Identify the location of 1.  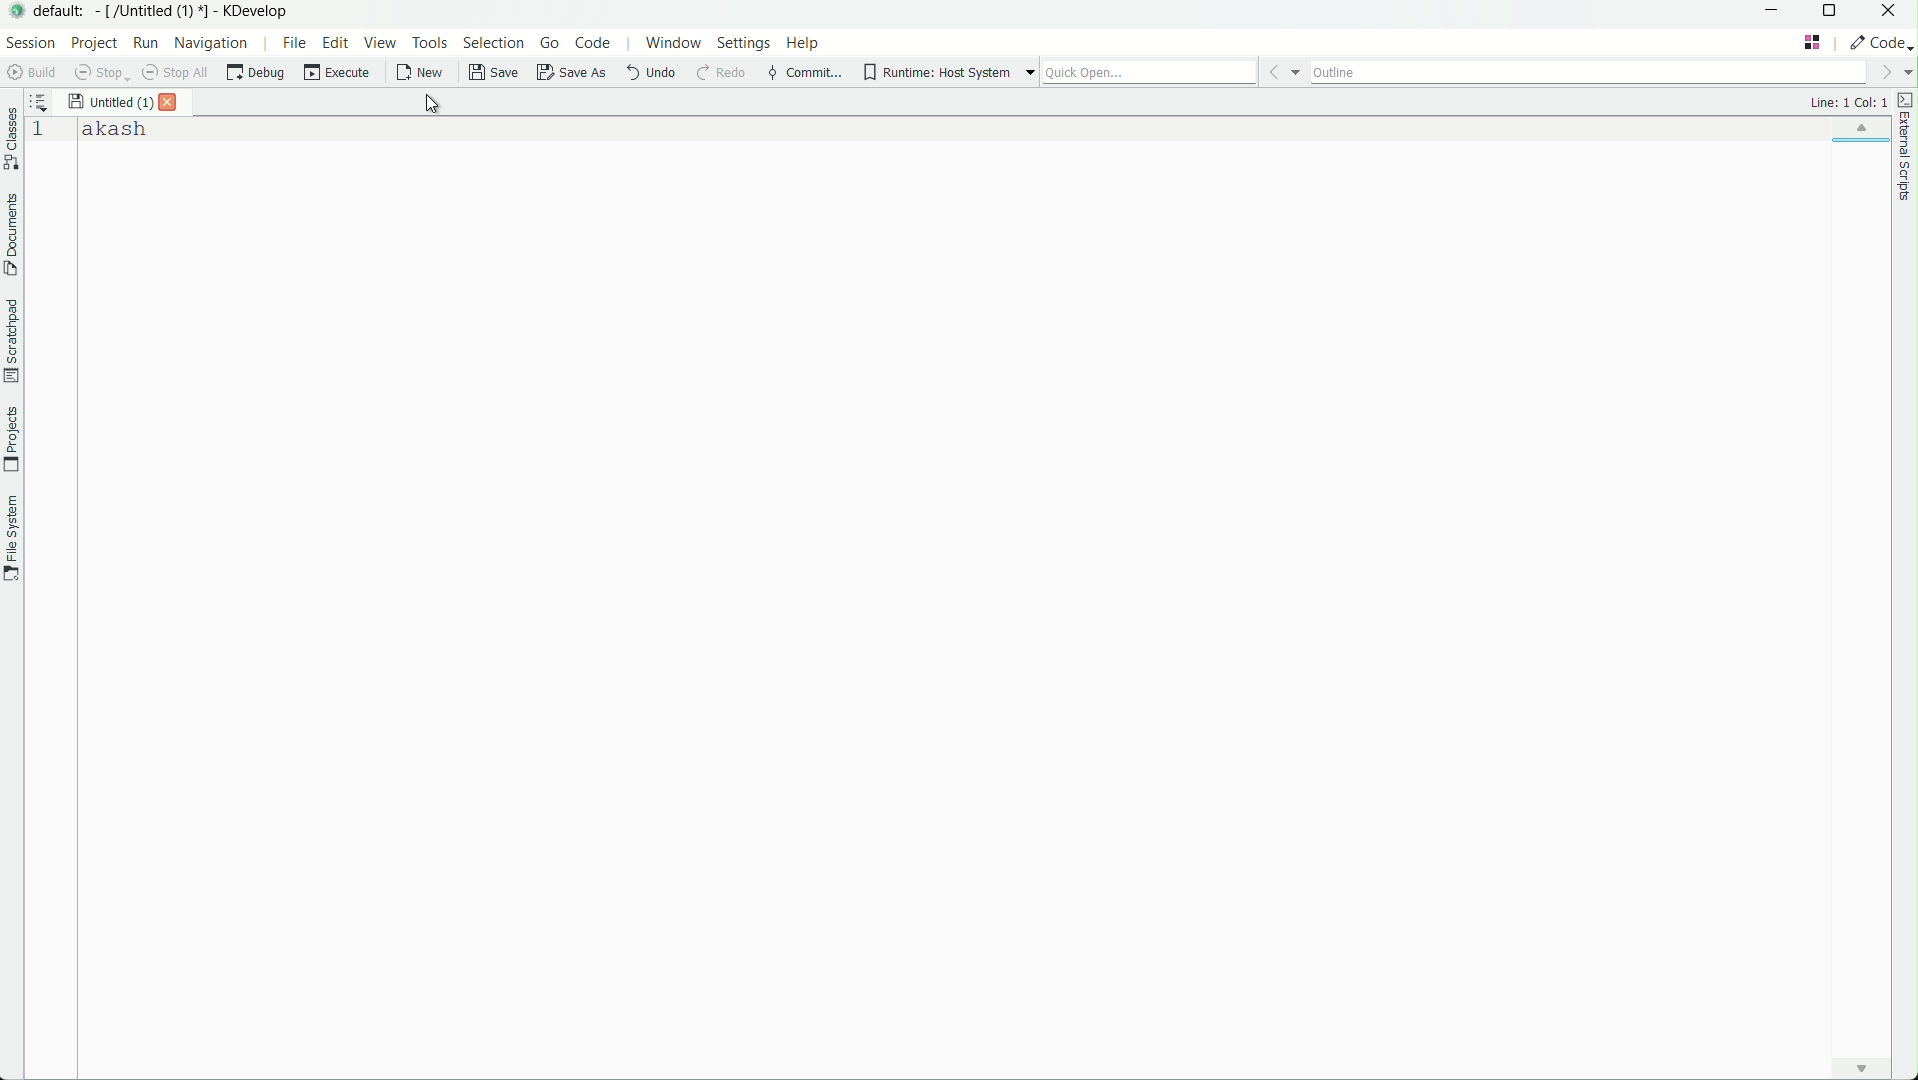
(39, 134).